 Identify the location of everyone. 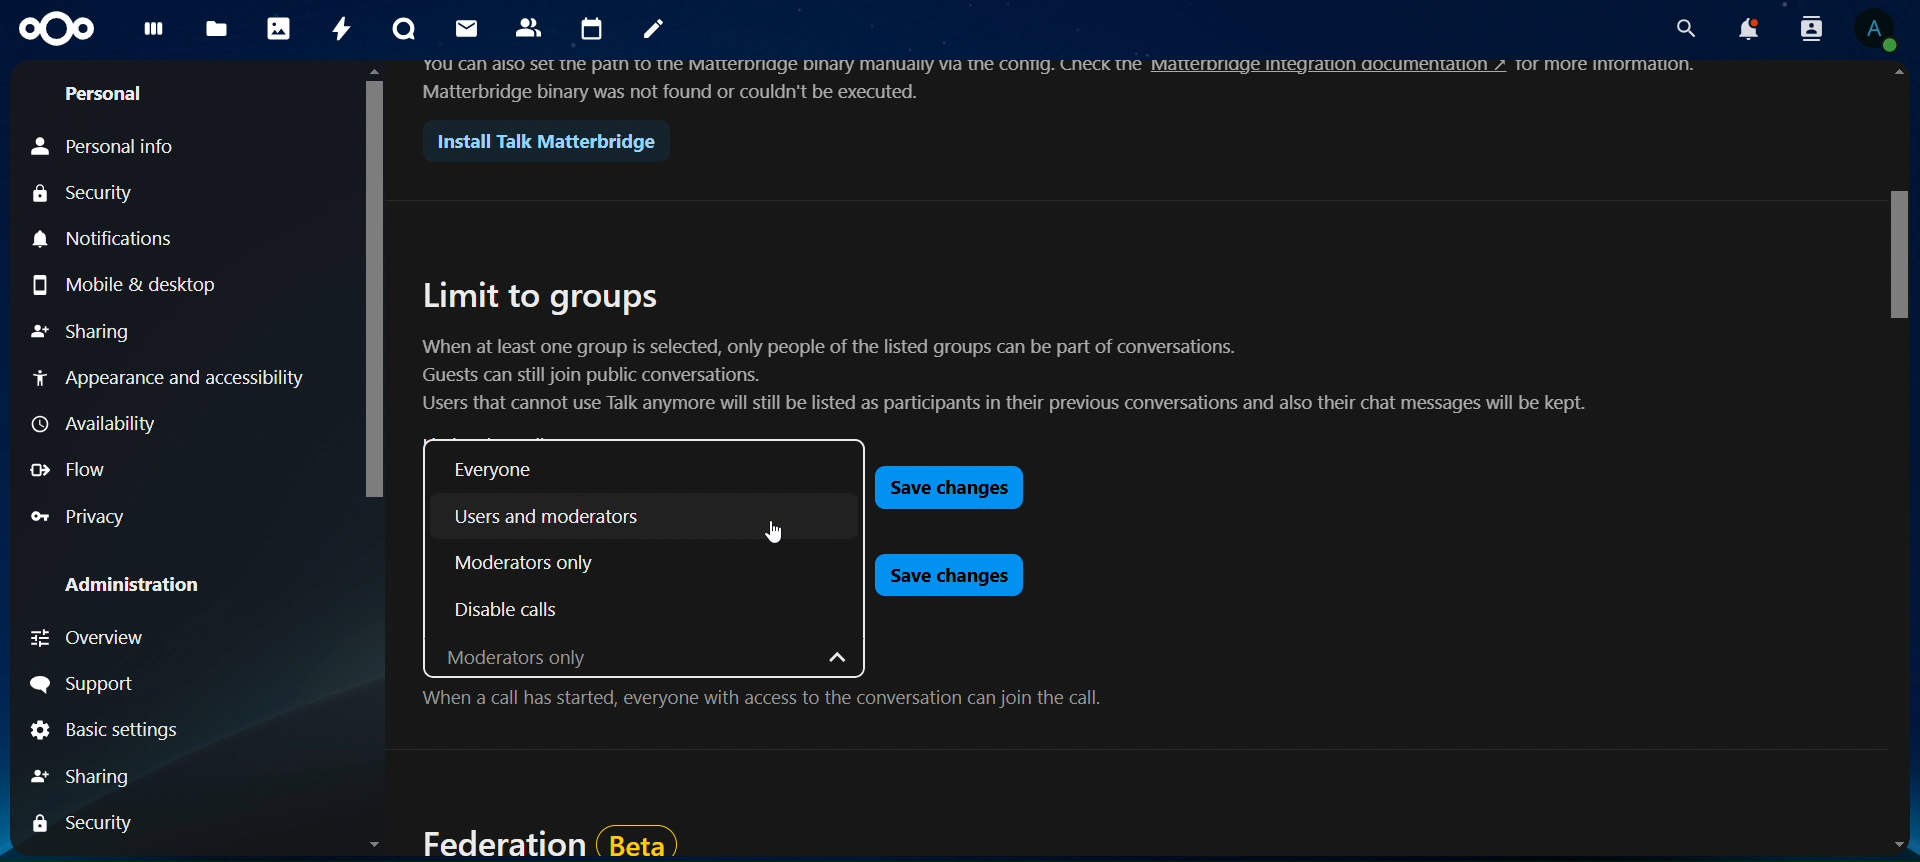
(499, 468).